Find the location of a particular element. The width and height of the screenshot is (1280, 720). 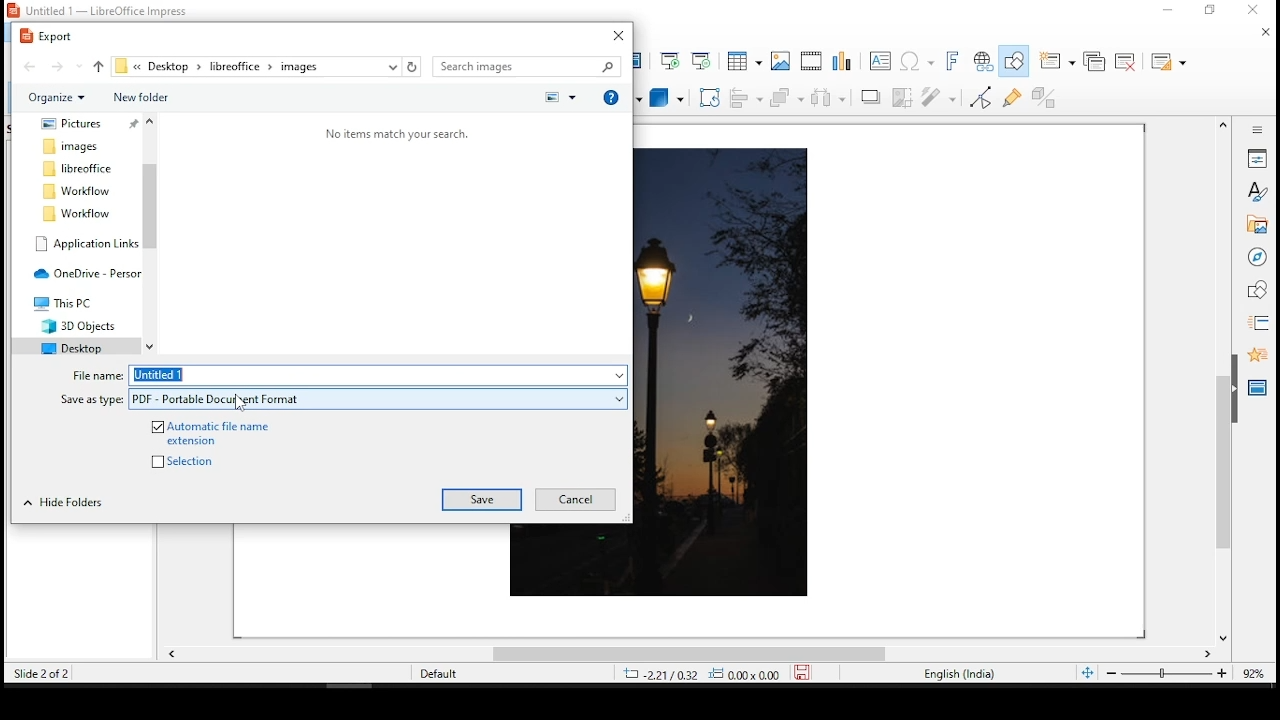

automatic file name extension is located at coordinates (215, 432).